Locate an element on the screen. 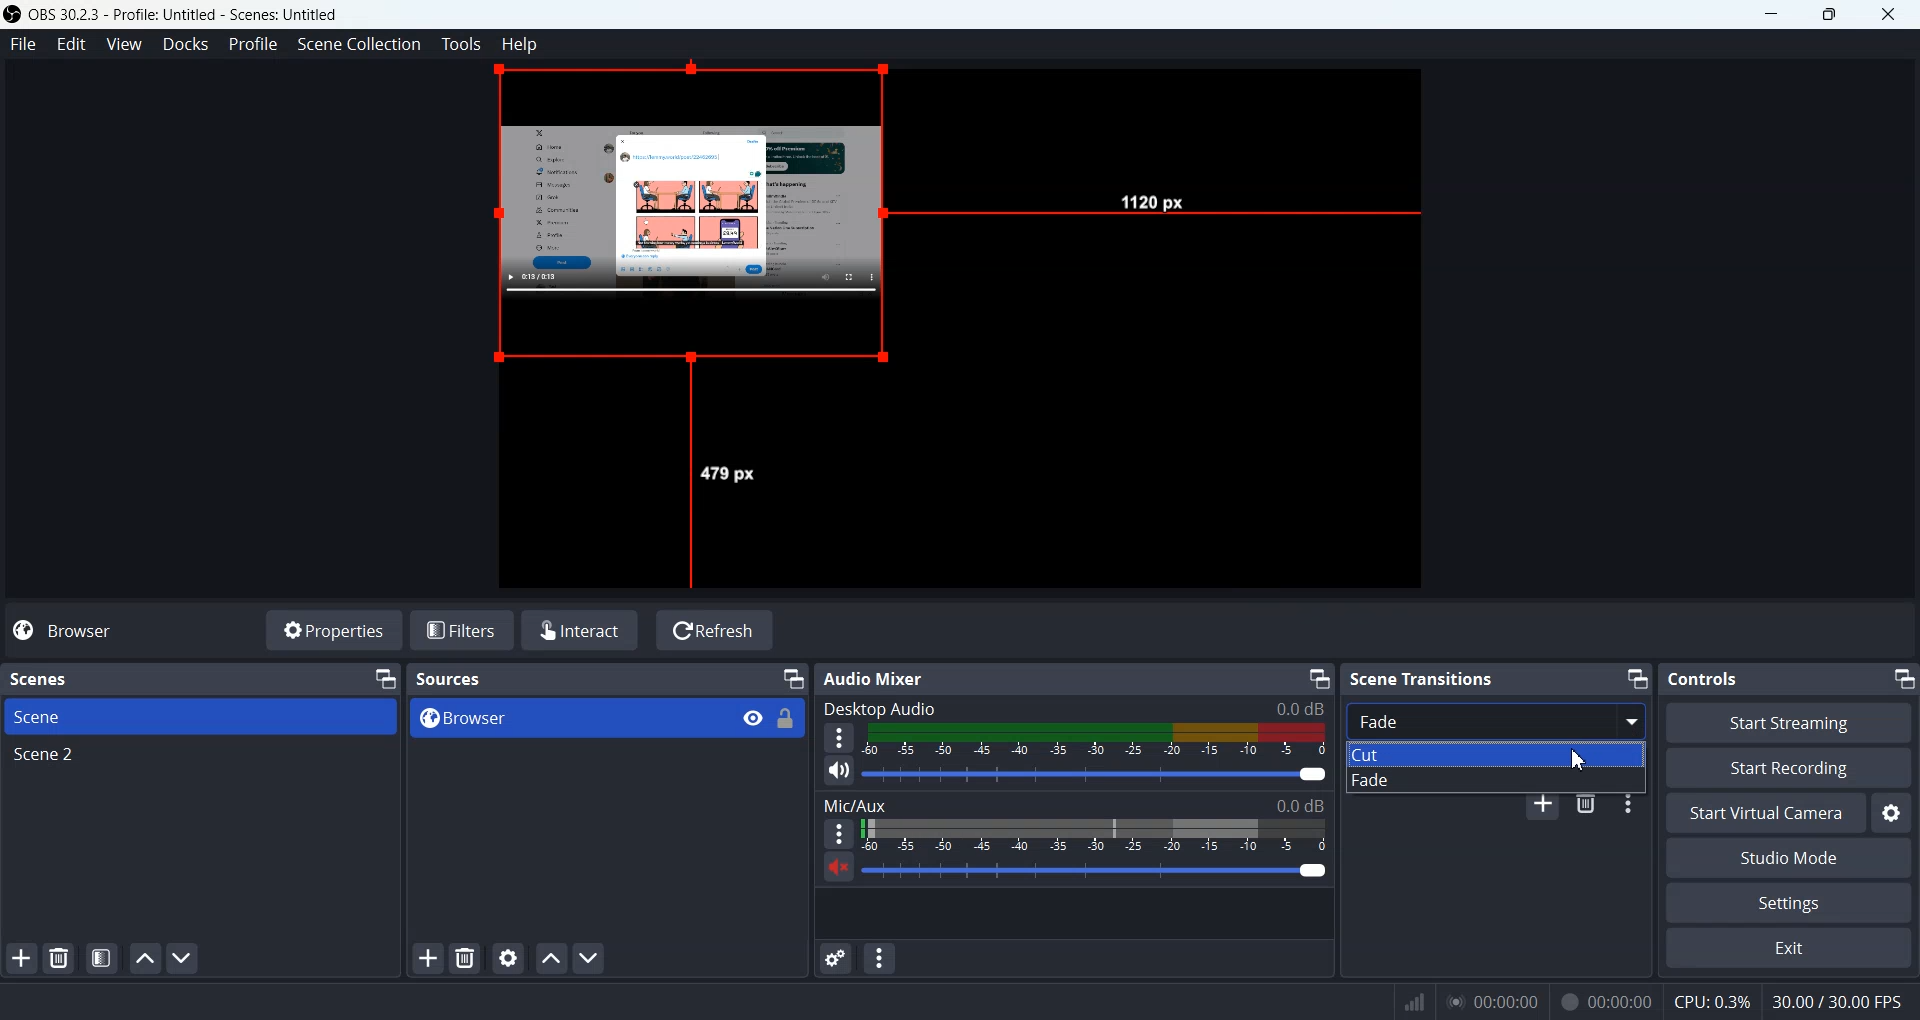 The height and width of the screenshot is (1020, 1920). cursor is located at coordinates (1583, 759).